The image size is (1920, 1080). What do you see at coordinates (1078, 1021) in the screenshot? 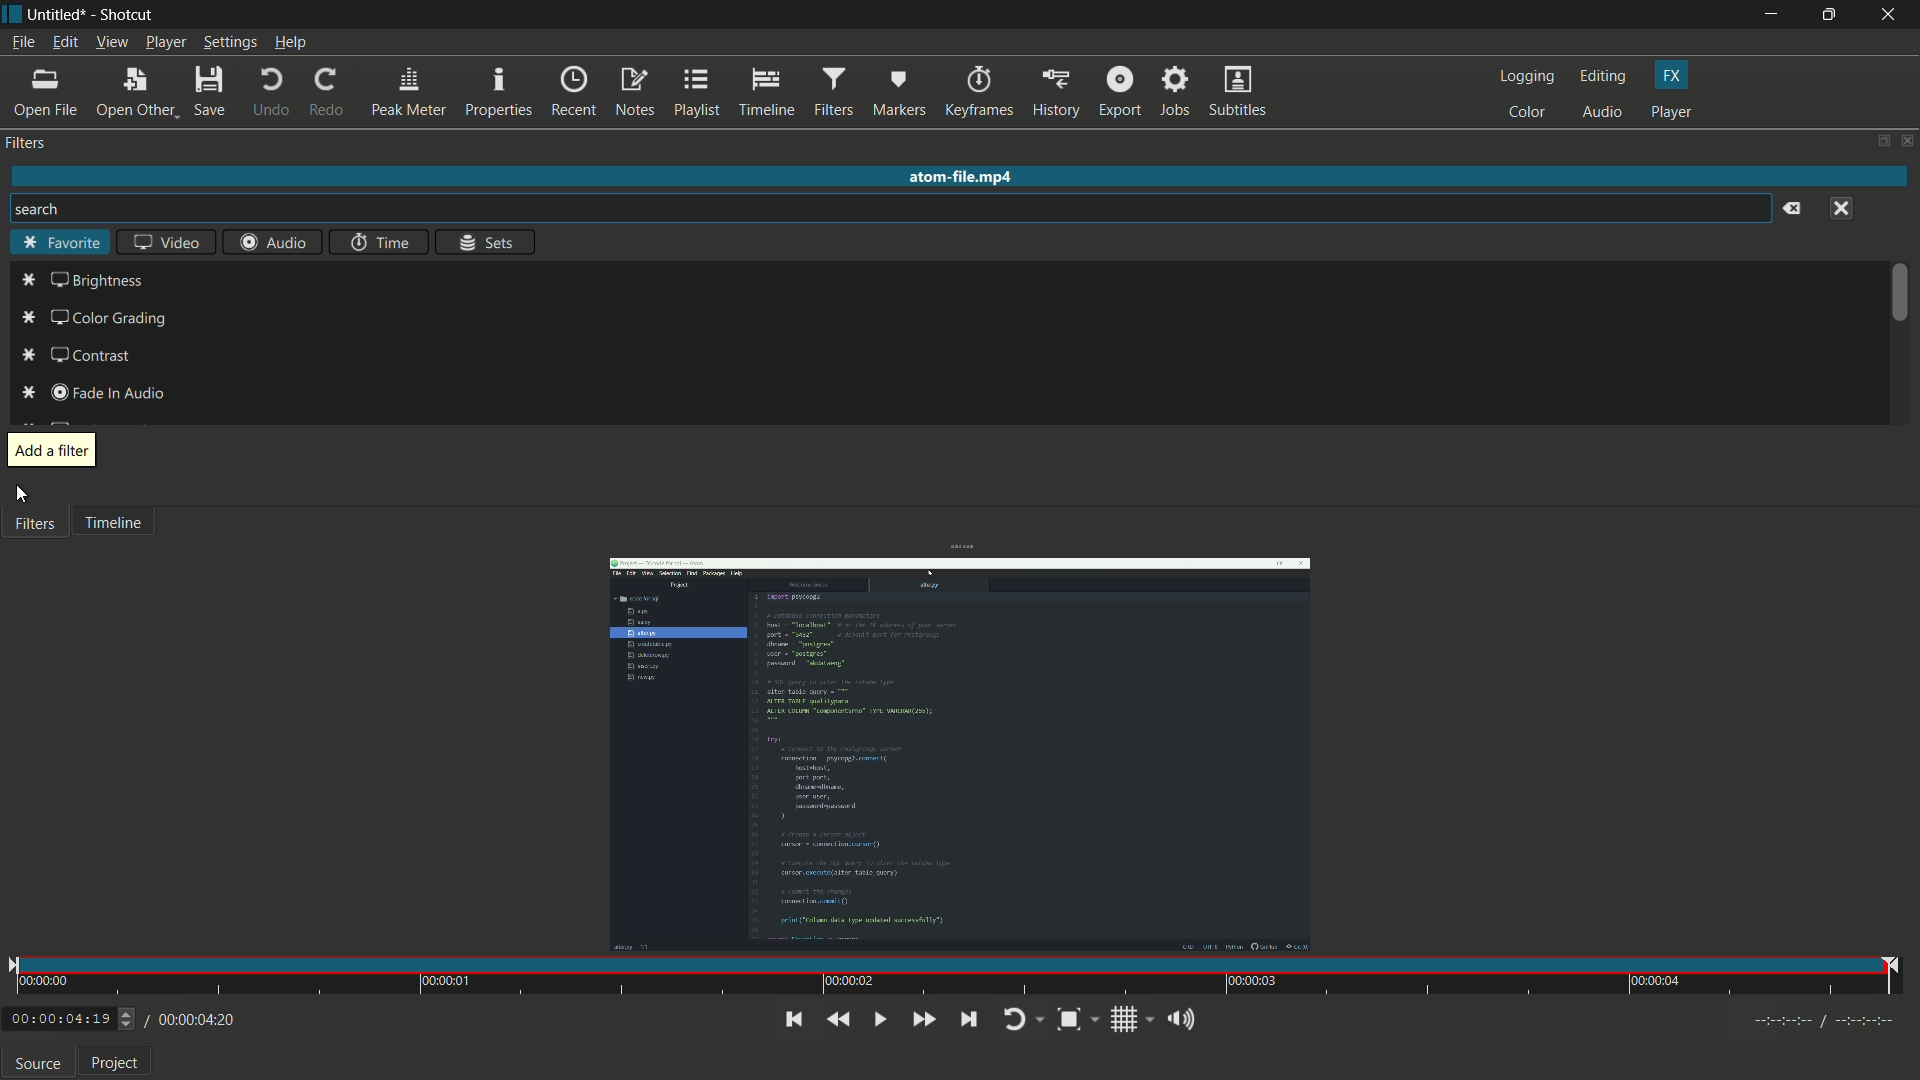
I see `toggle zoom` at bounding box center [1078, 1021].